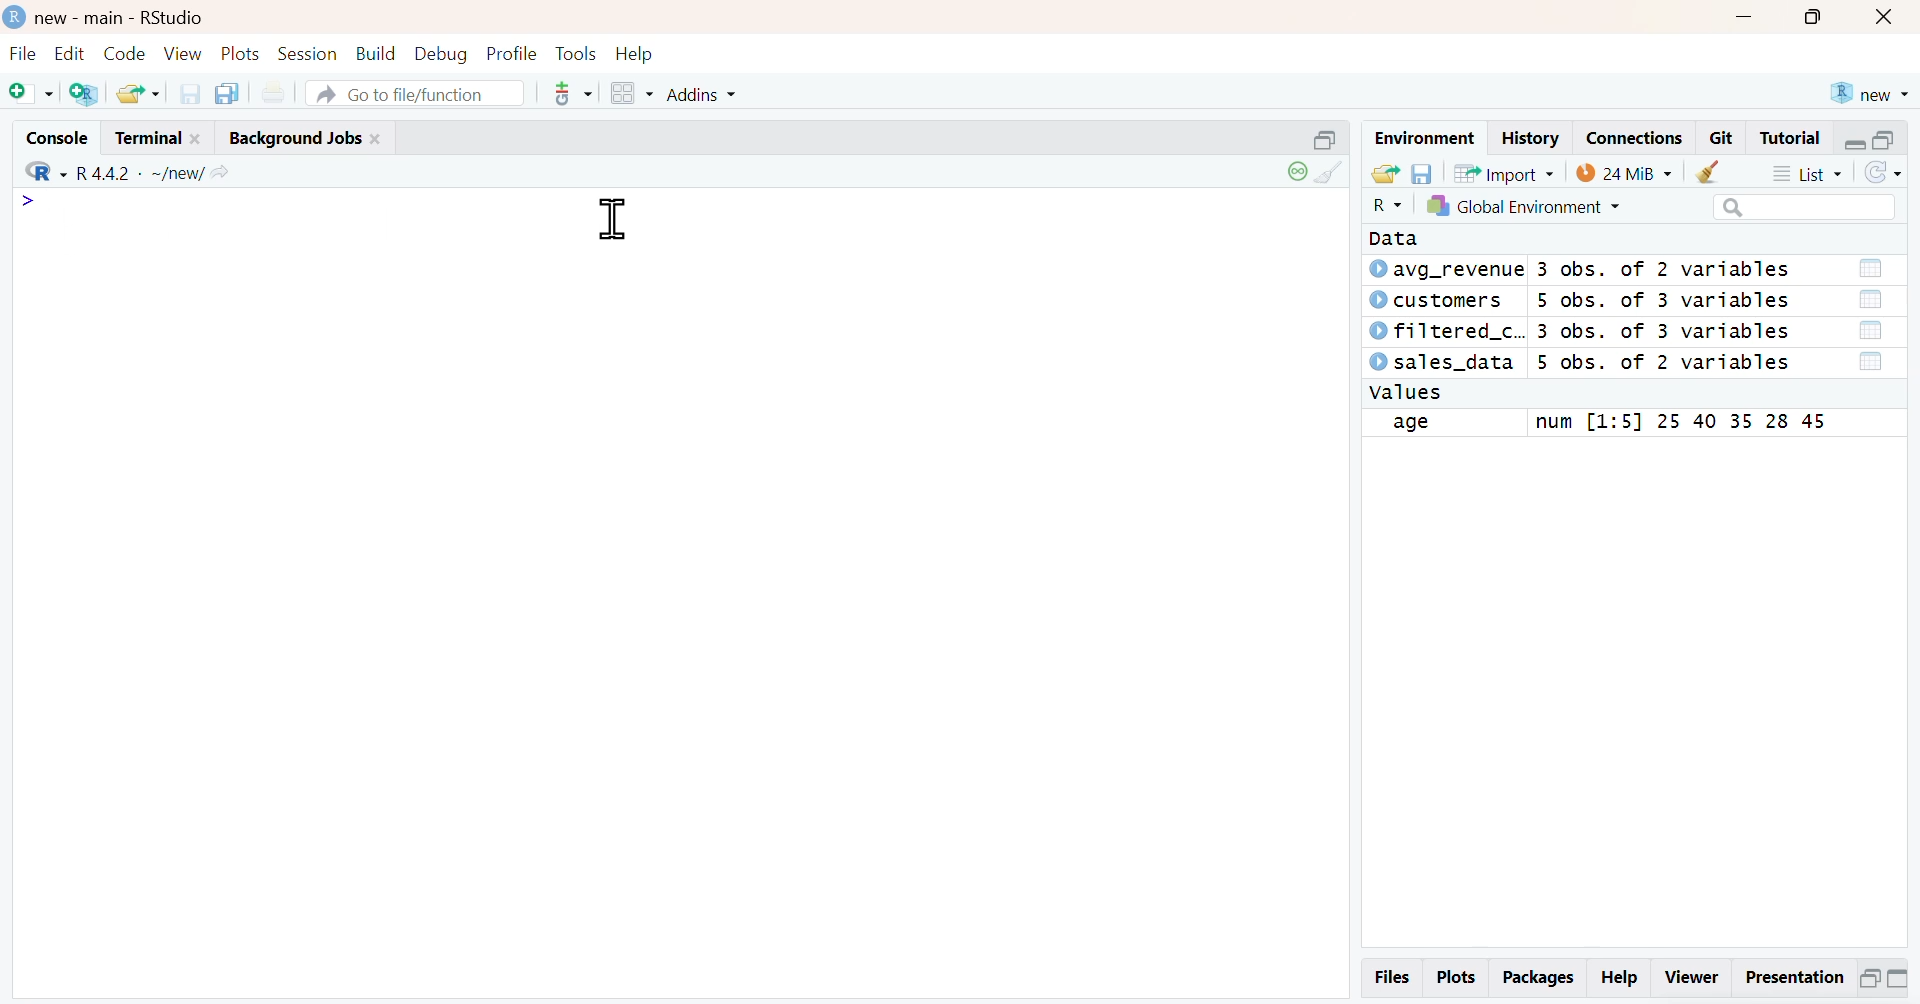 The image size is (1920, 1004). Describe the element at coordinates (1402, 238) in the screenshot. I see `Data` at that location.